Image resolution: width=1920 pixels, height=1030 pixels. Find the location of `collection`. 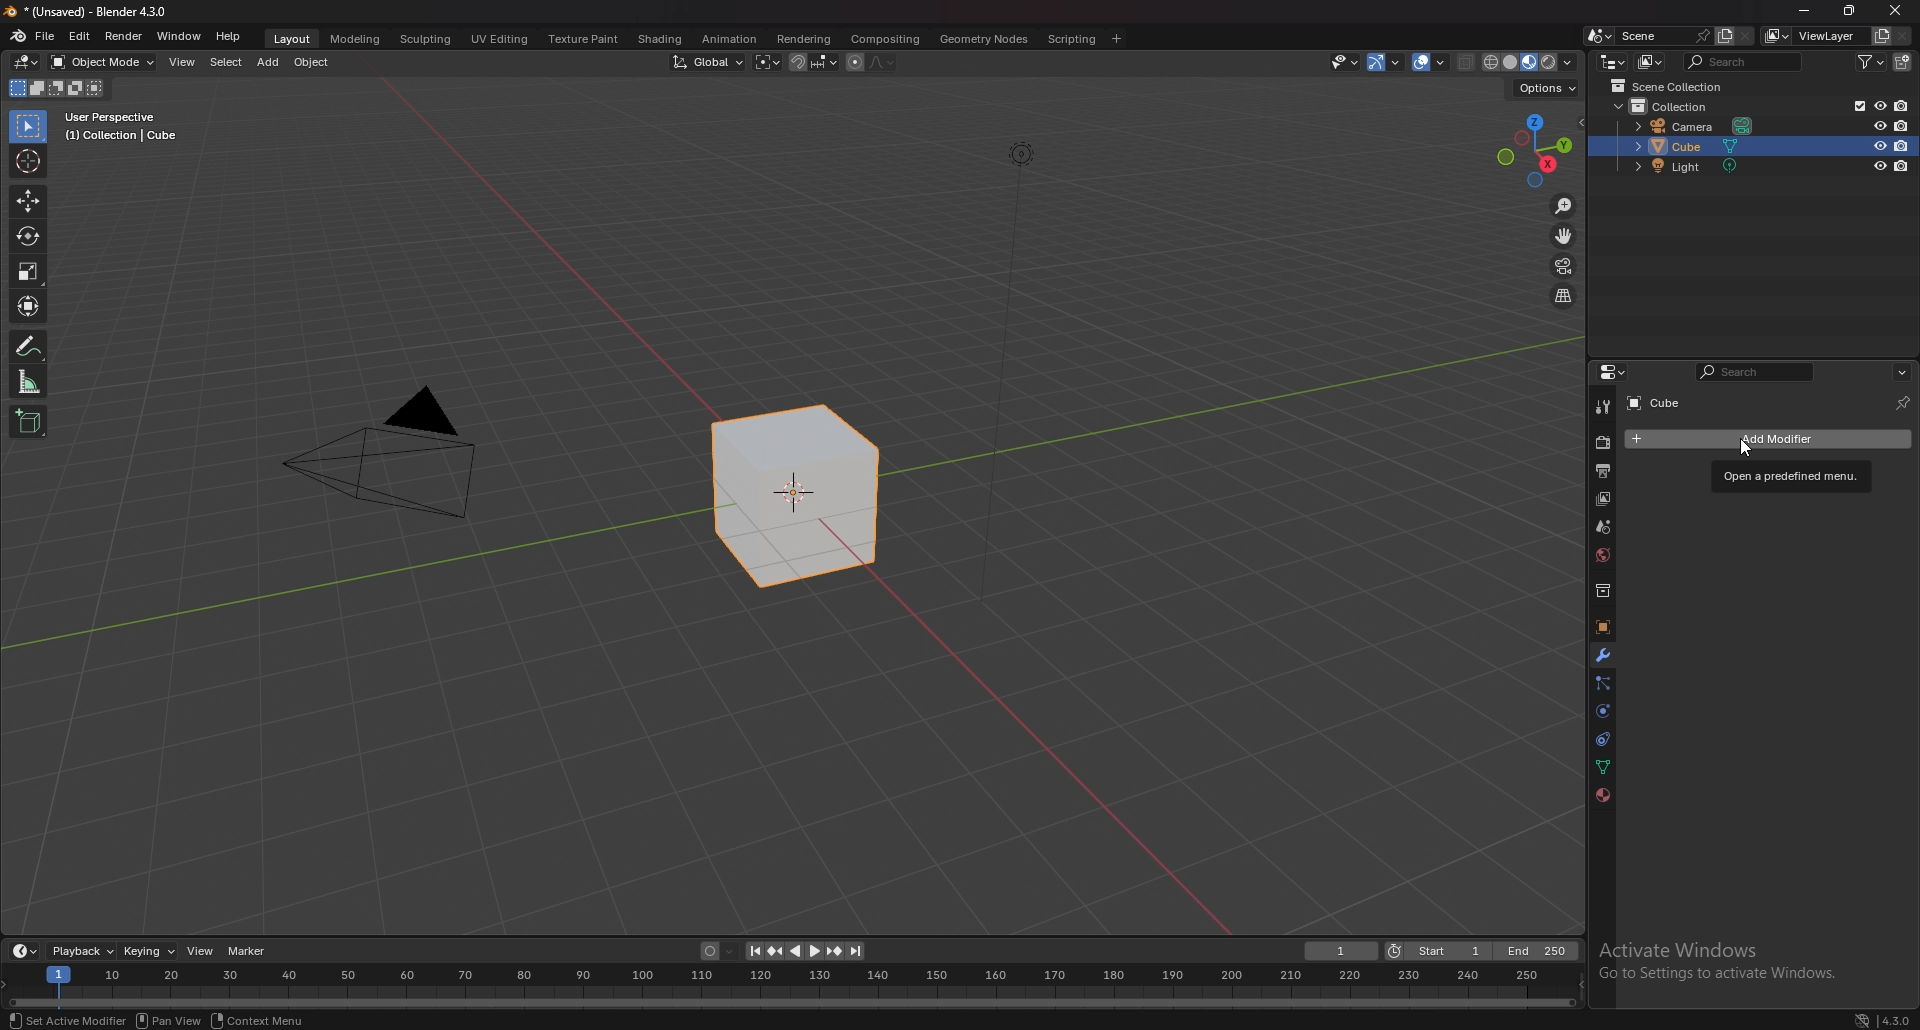

collection is located at coordinates (1683, 108).